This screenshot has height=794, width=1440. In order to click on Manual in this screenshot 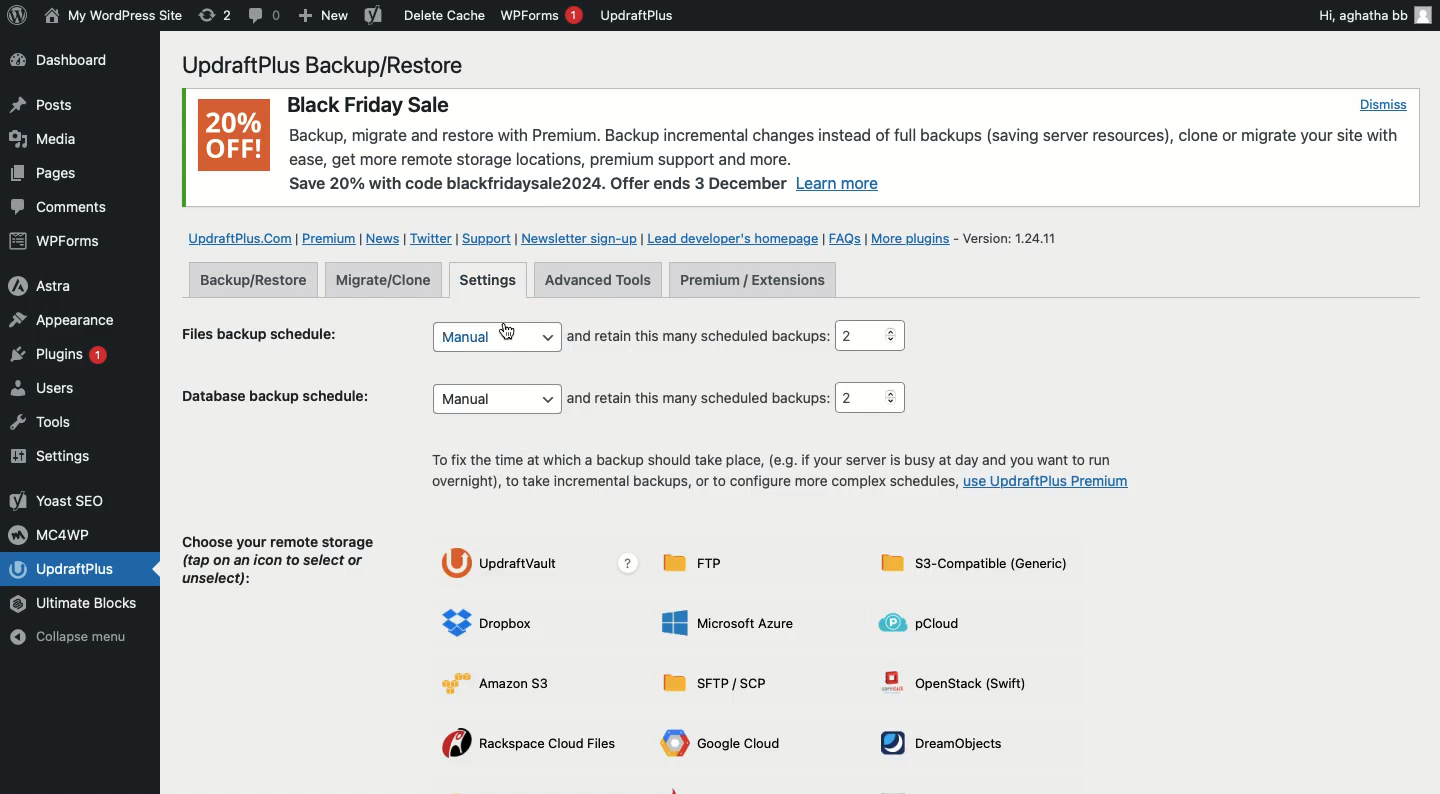, I will do `click(498, 399)`.